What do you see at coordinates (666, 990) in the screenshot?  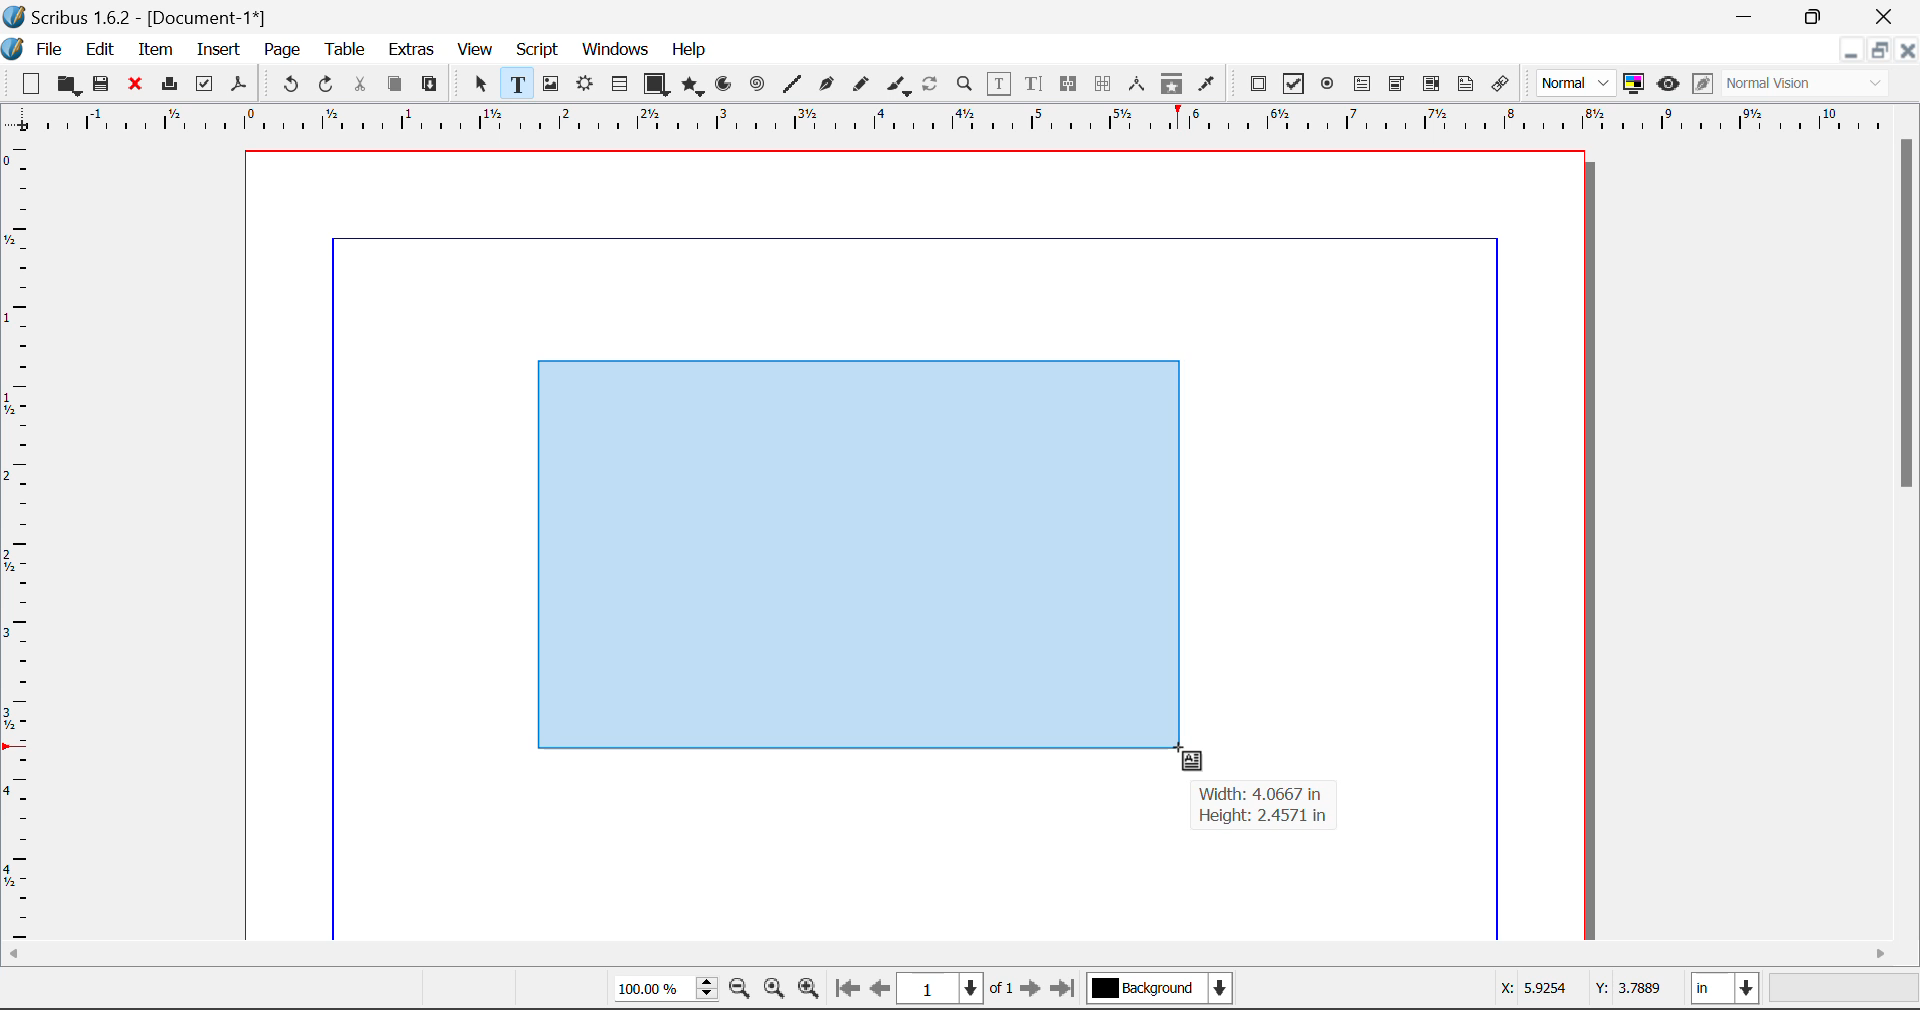 I see `Zoom 100%` at bounding box center [666, 990].